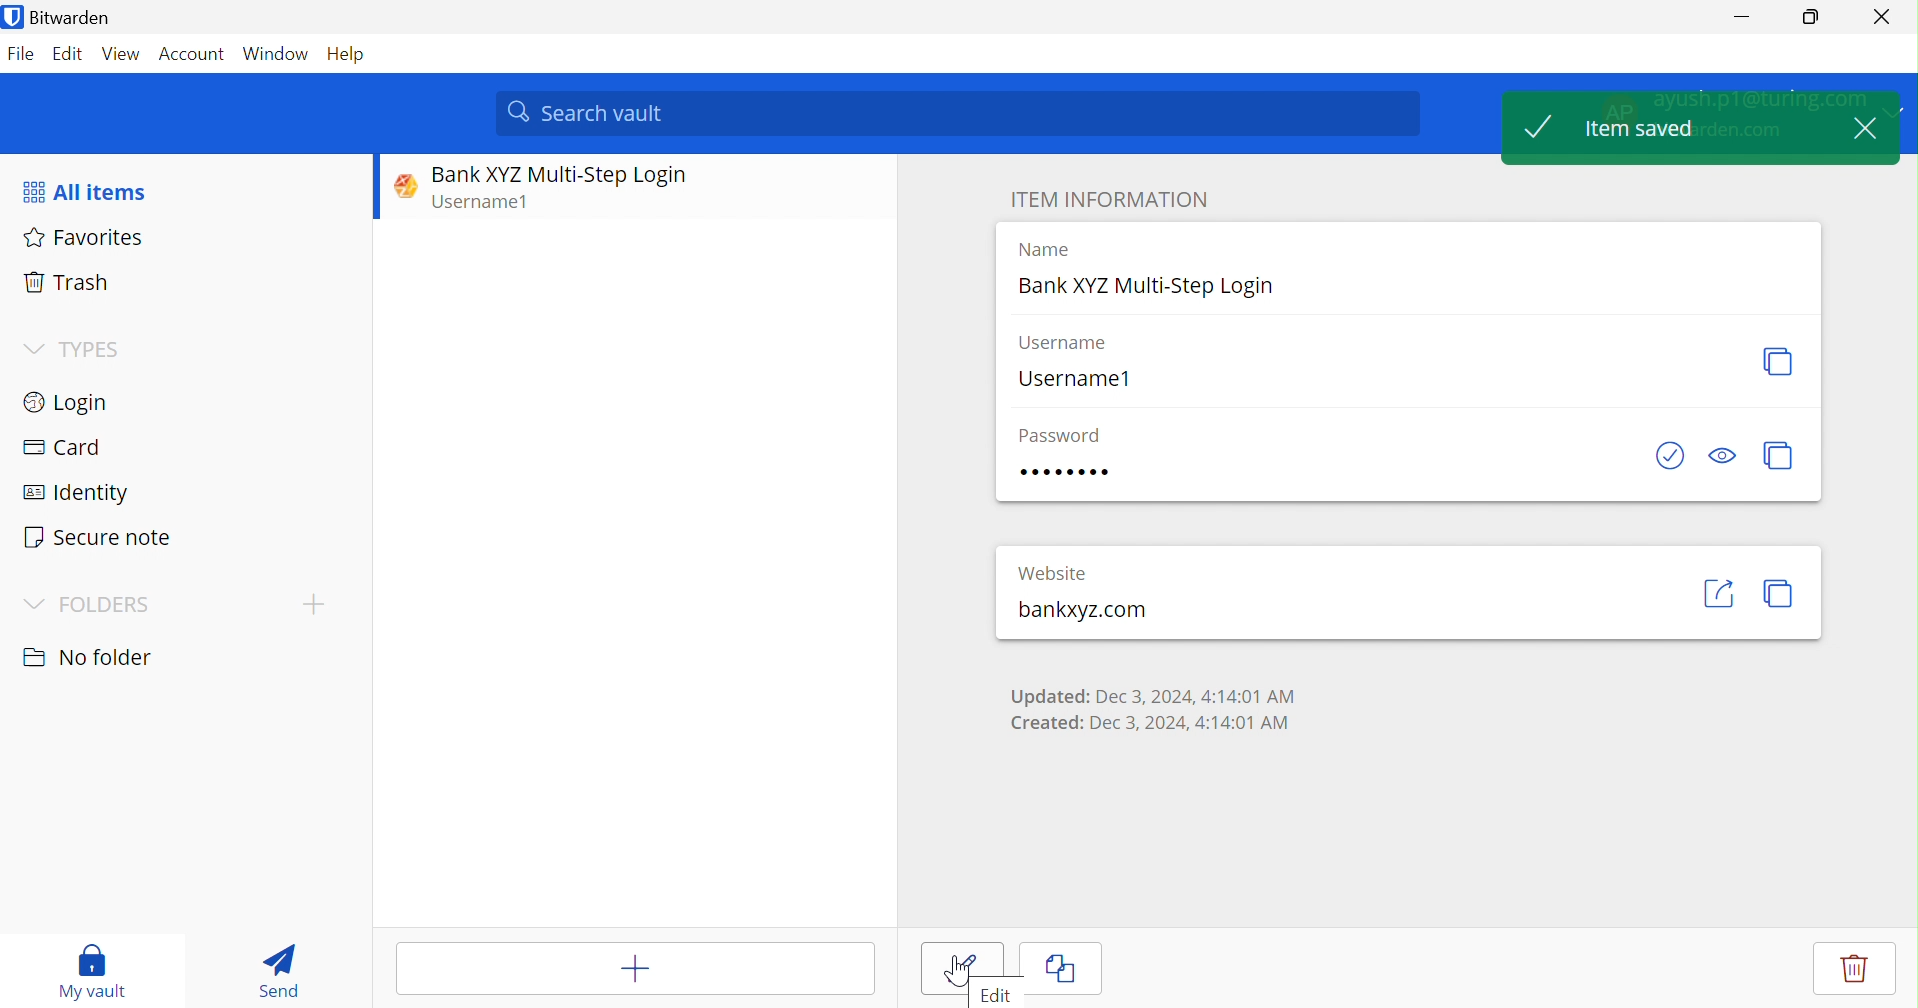  Describe the element at coordinates (33, 604) in the screenshot. I see `Drop Down` at that location.